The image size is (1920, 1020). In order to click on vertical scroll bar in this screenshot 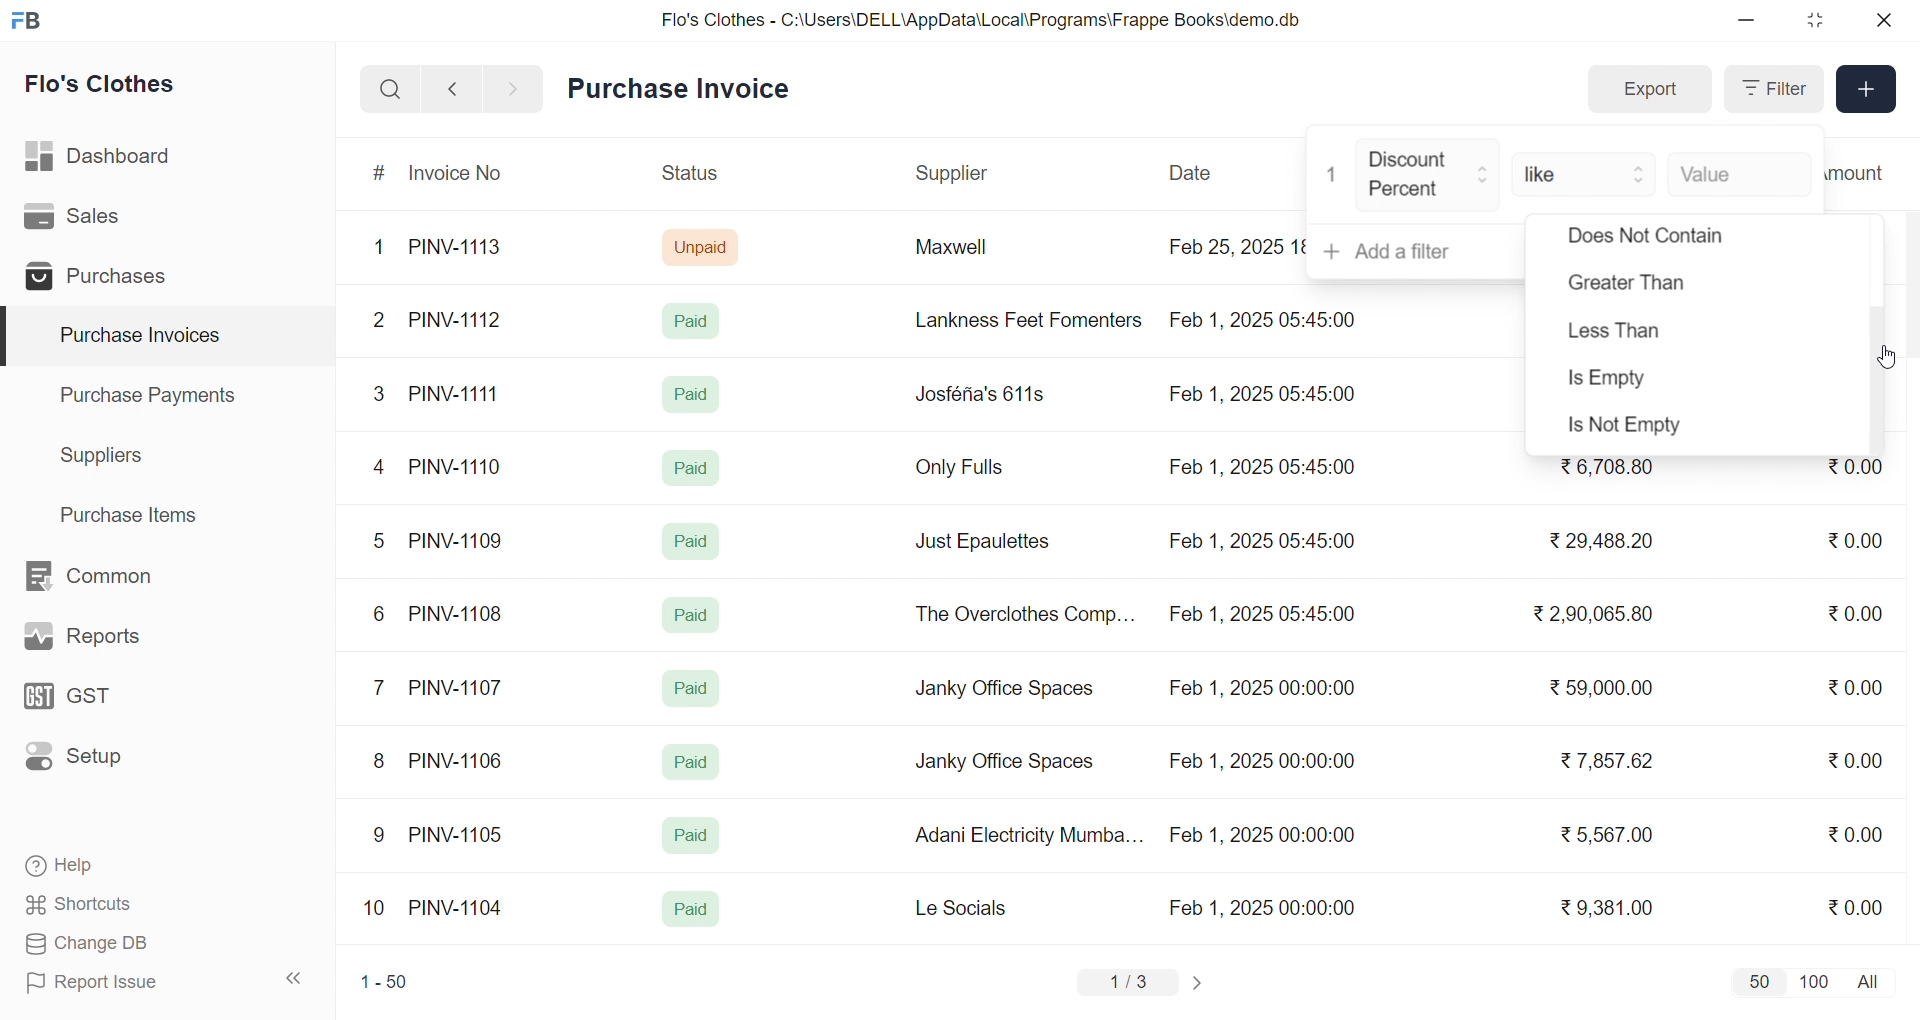, I will do `click(1878, 379)`.